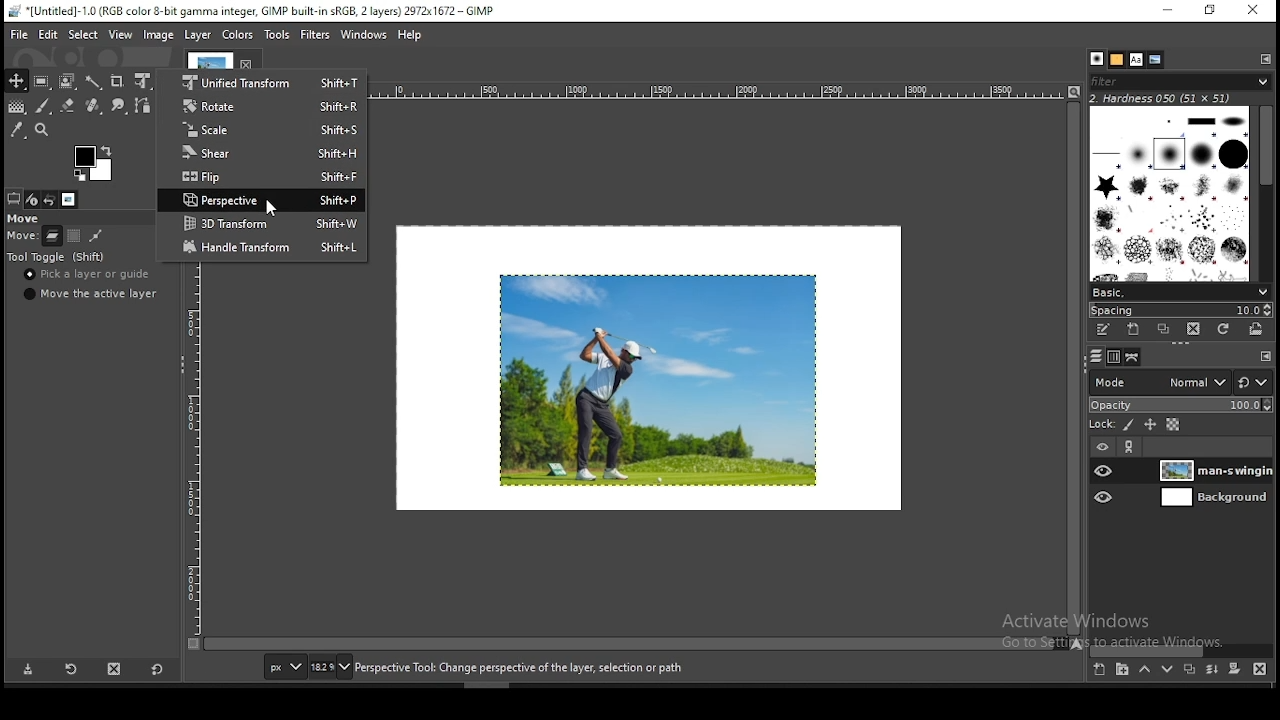 The height and width of the screenshot is (720, 1280). Describe the element at coordinates (33, 200) in the screenshot. I see `device status` at that location.